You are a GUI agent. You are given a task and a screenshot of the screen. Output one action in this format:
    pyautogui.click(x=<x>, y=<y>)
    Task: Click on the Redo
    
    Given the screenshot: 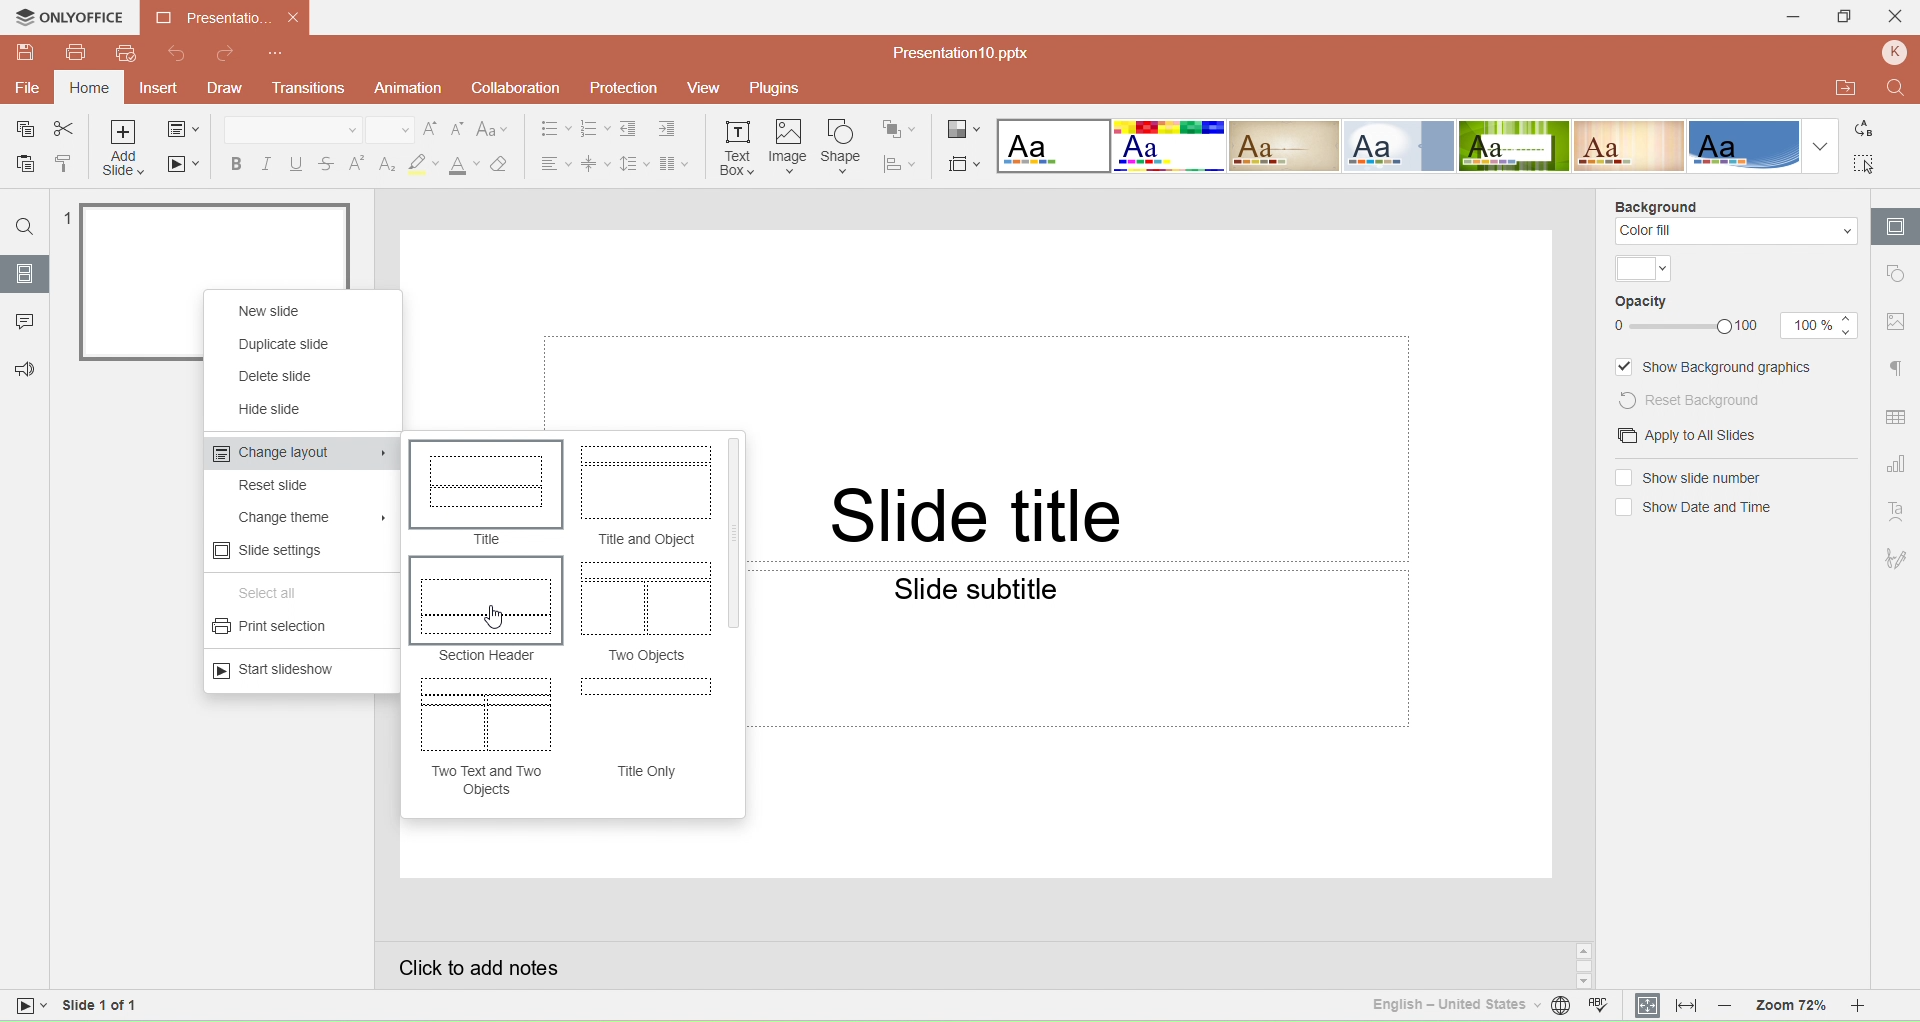 What is the action you would take?
    pyautogui.click(x=226, y=55)
    